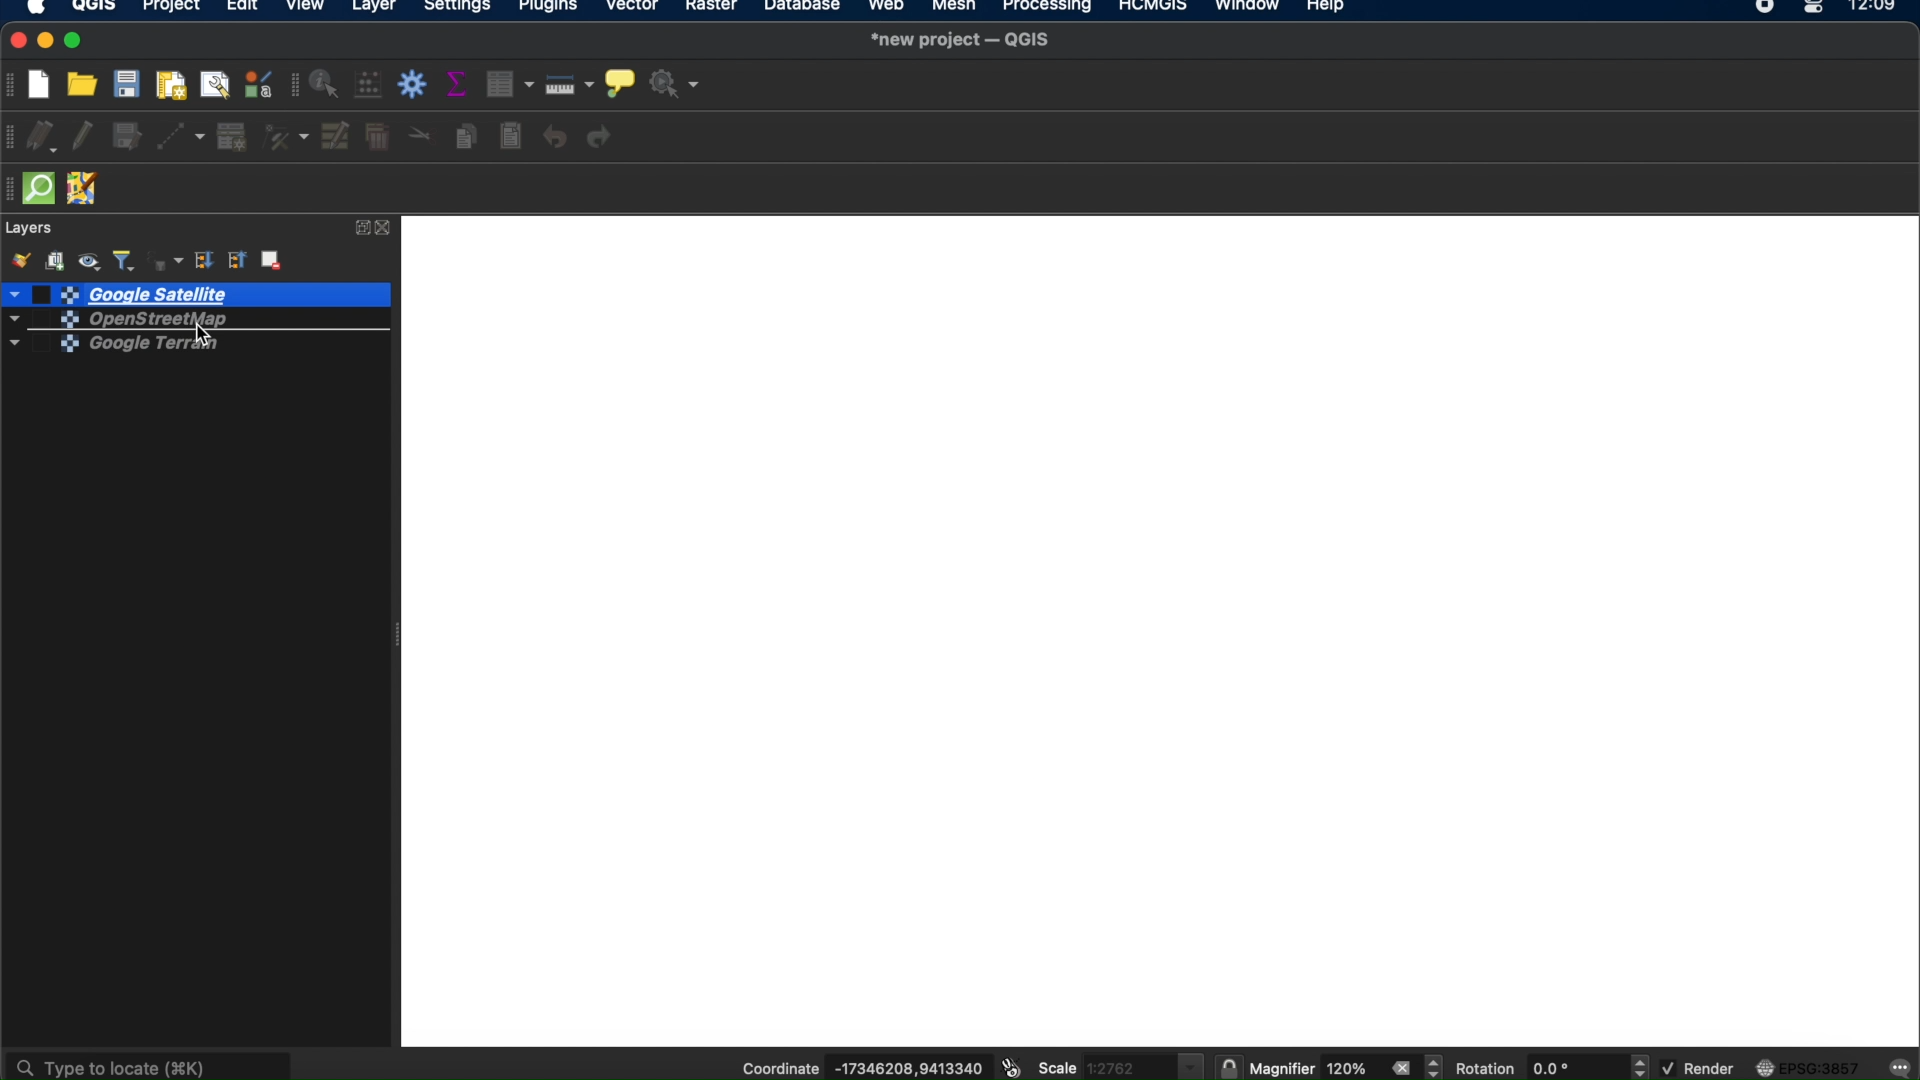 Image resolution: width=1920 pixels, height=1080 pixels. Describe the element at coordinates (85, 190) in the screenshot. I see `JOSM remote` at that location.